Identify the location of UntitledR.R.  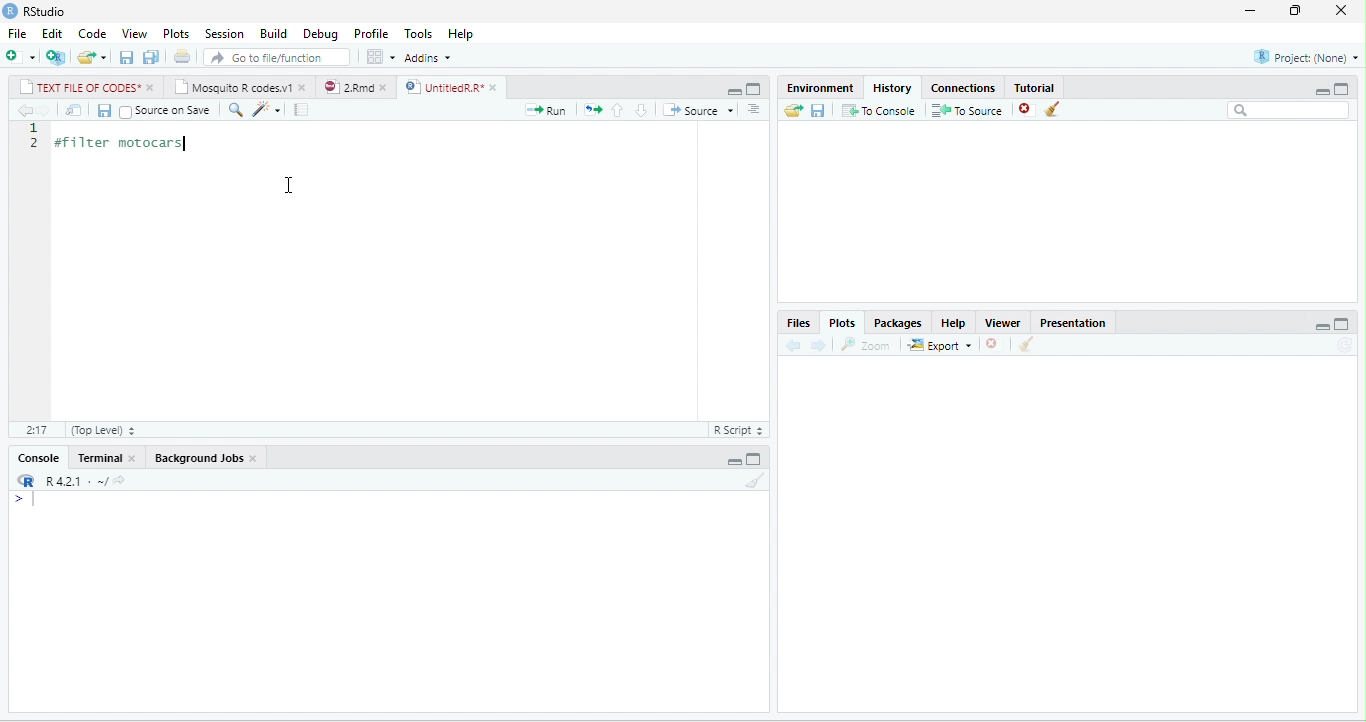
(441, 87).